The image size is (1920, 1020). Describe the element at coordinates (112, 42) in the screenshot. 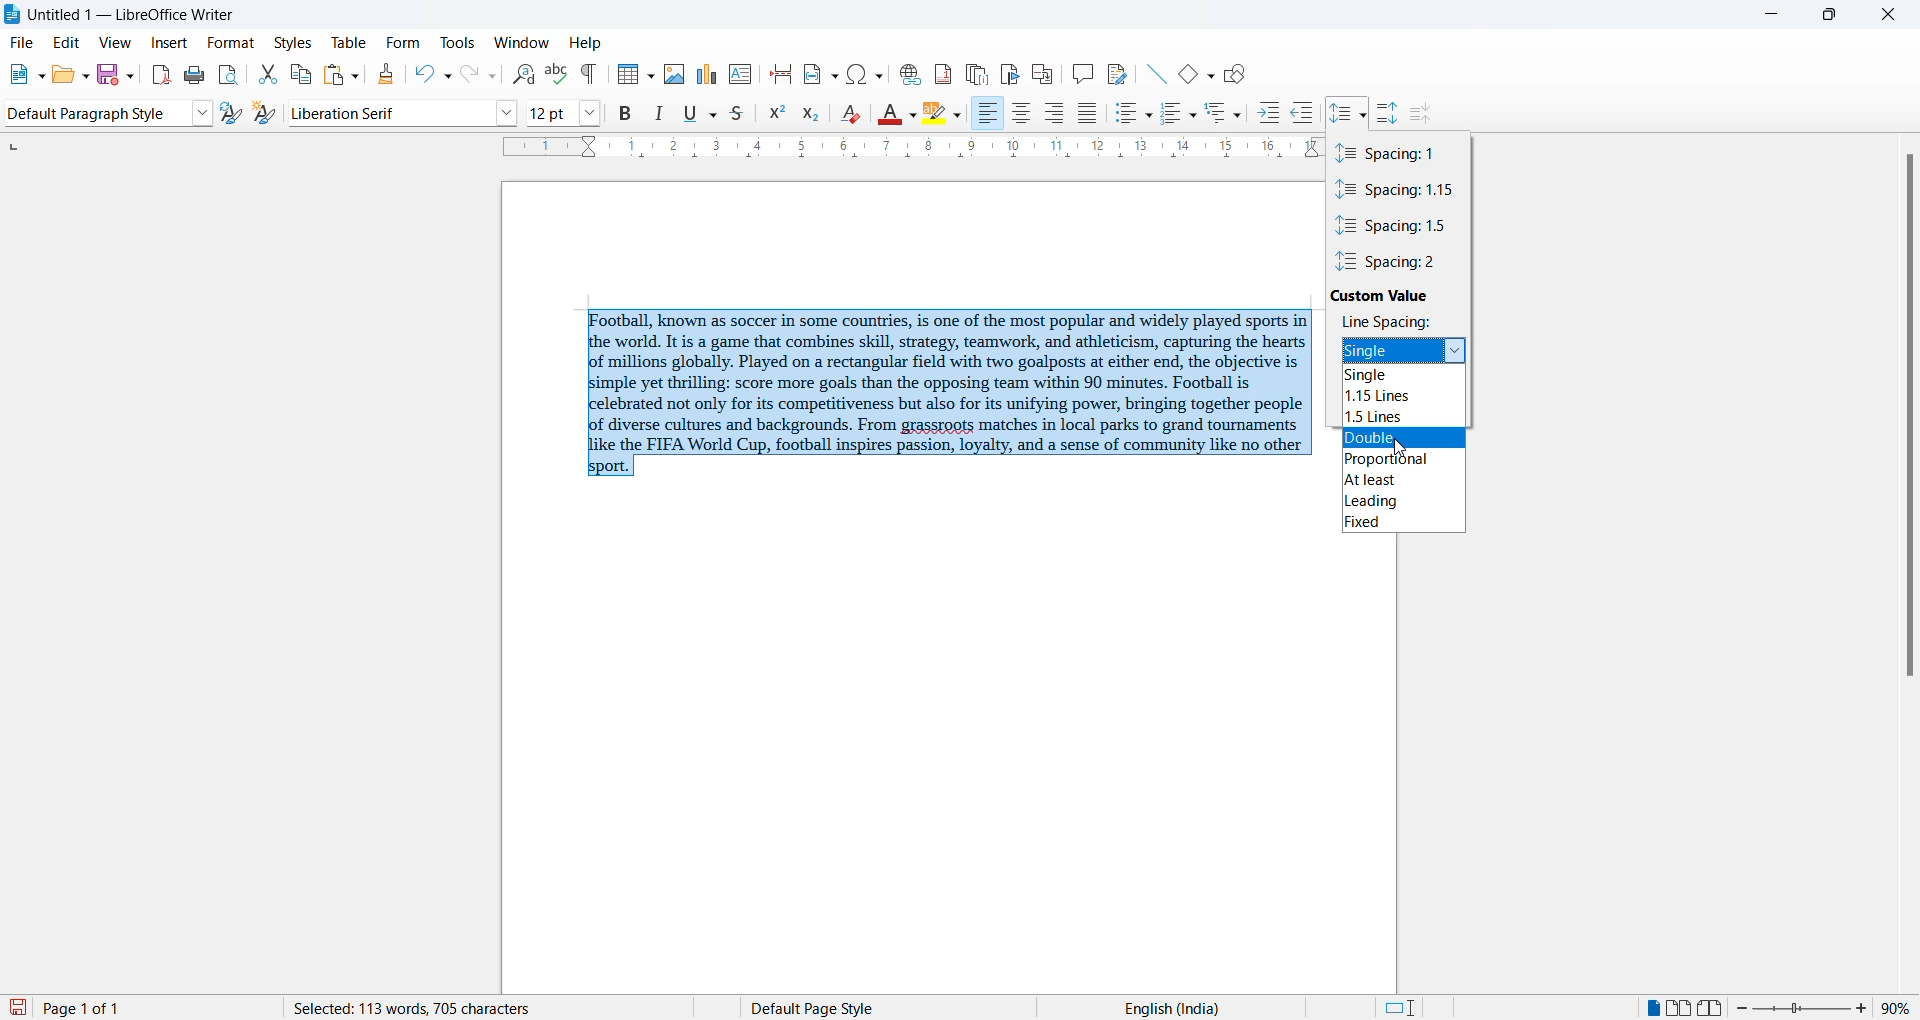

I see `view` at that location.